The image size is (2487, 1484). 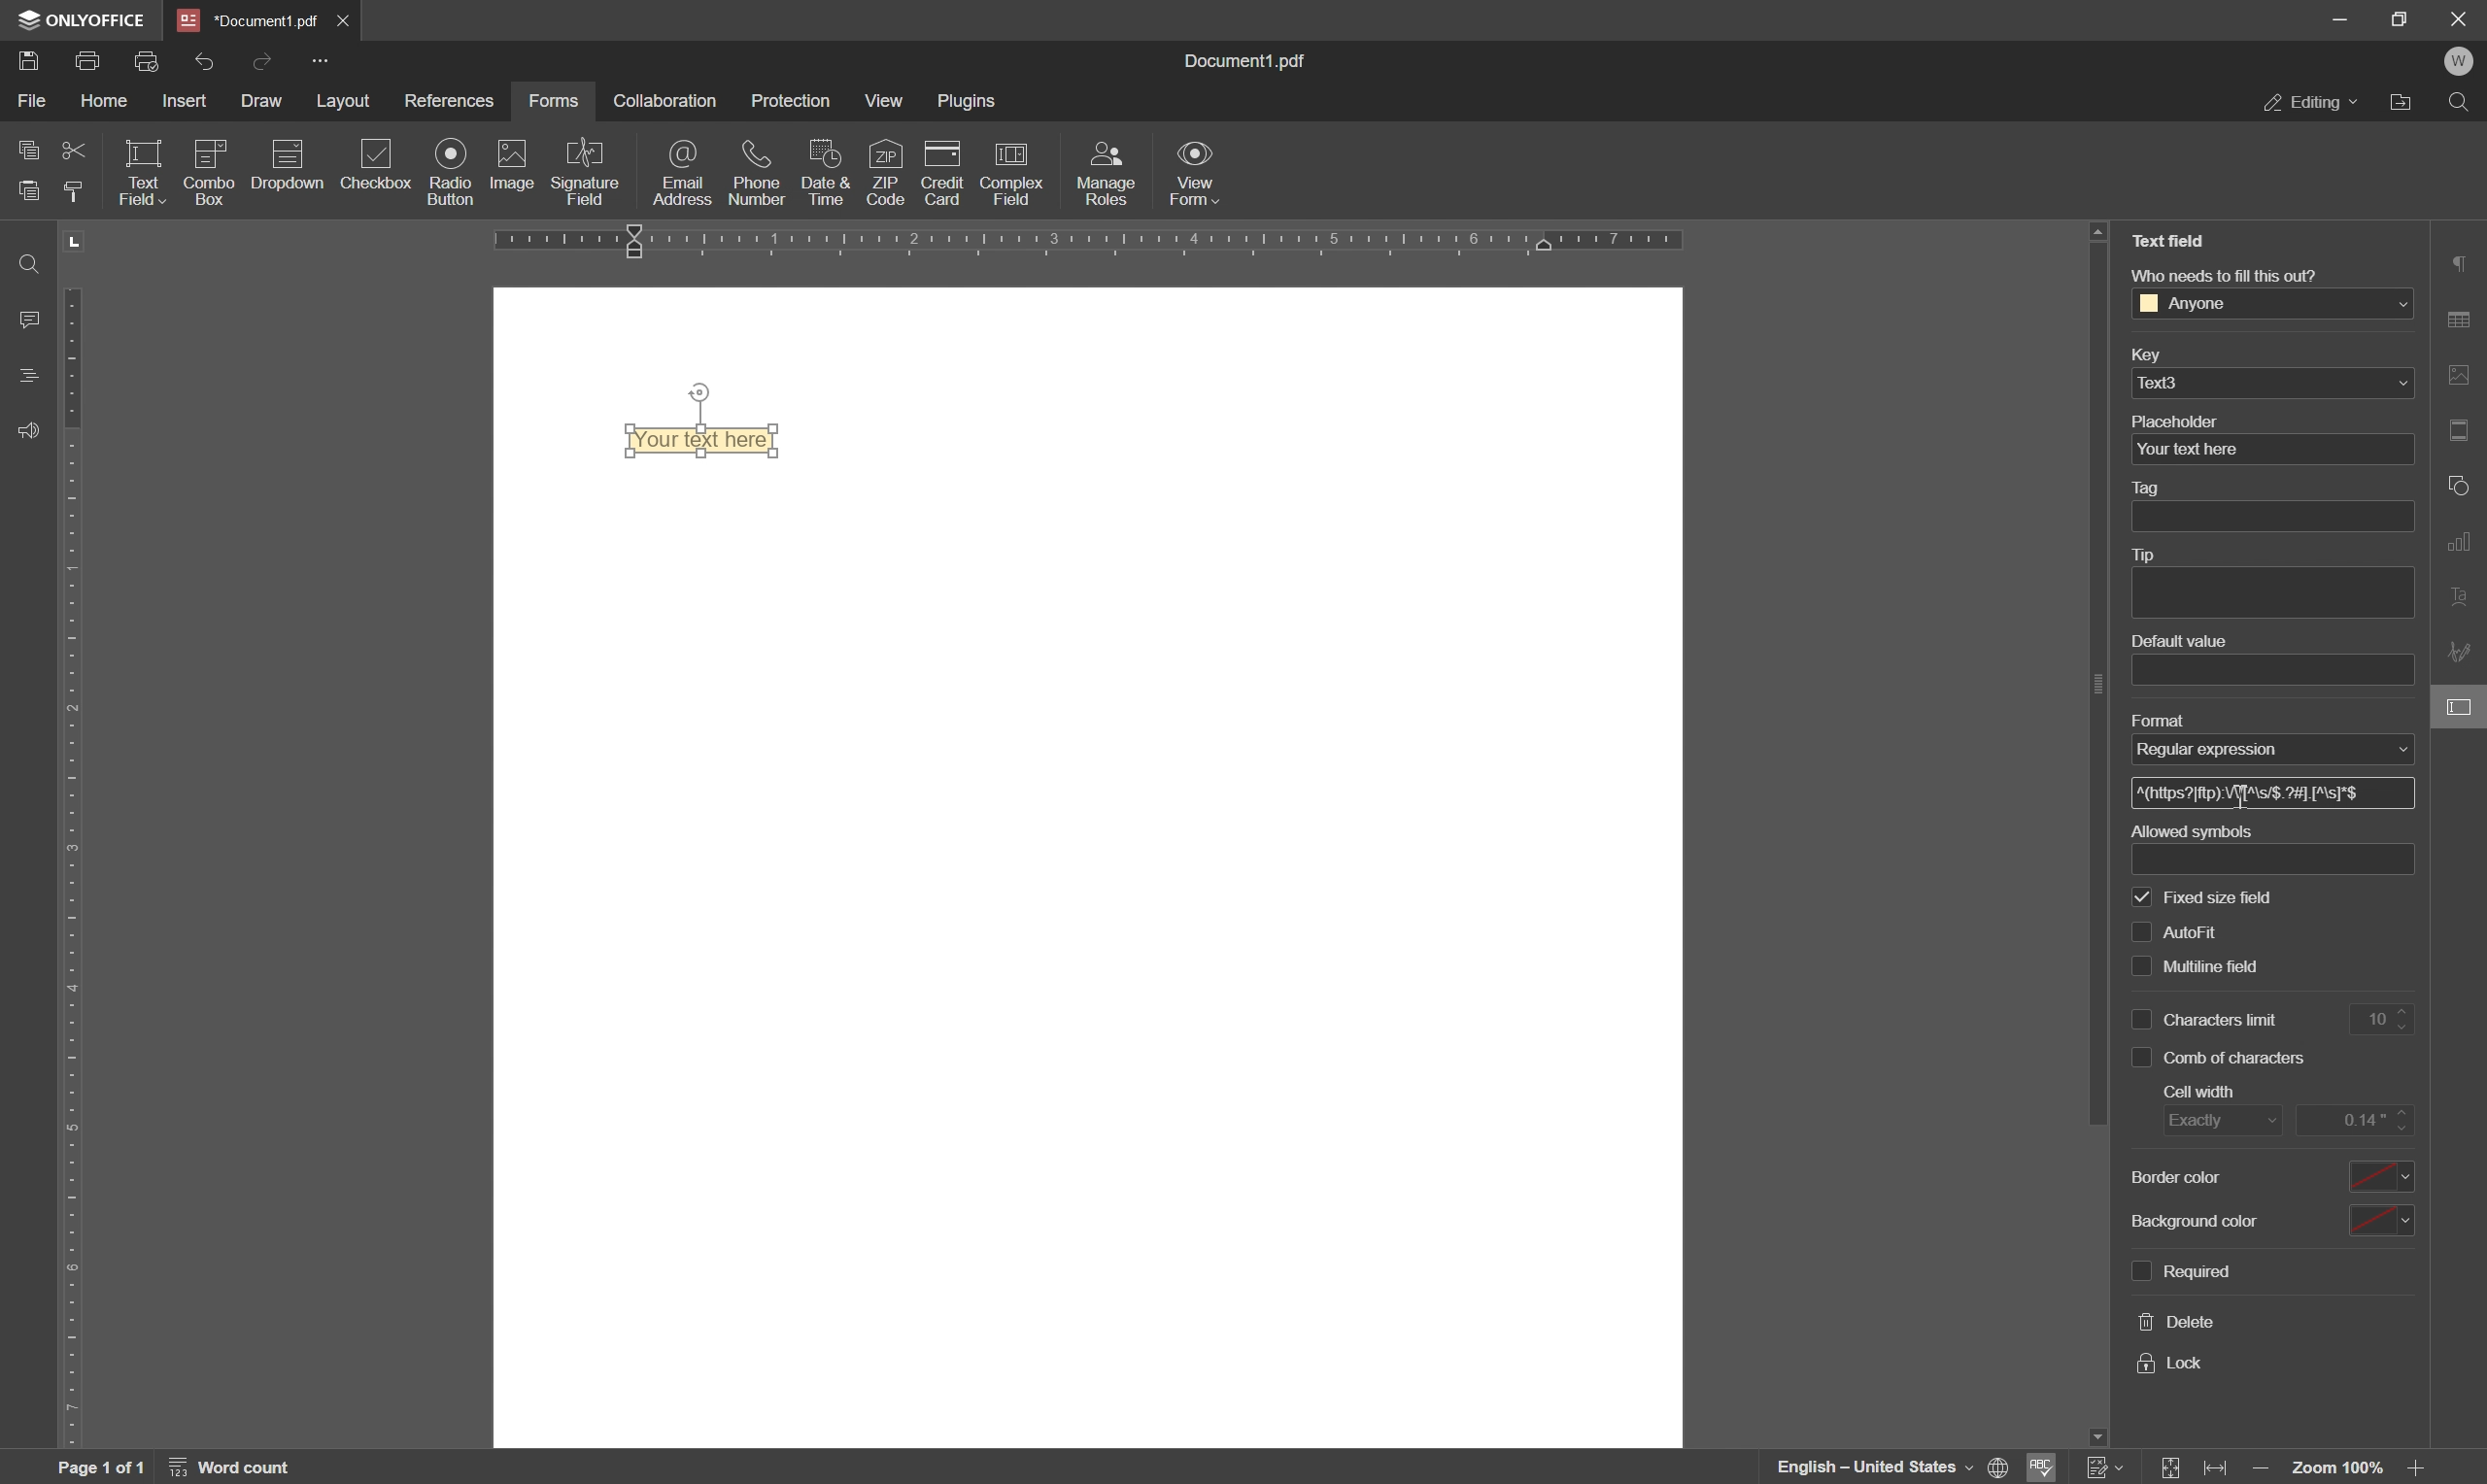 What do you see at coordinates (90, 63) in the screenshot?
I see `print` at bounding box center [90, 63].